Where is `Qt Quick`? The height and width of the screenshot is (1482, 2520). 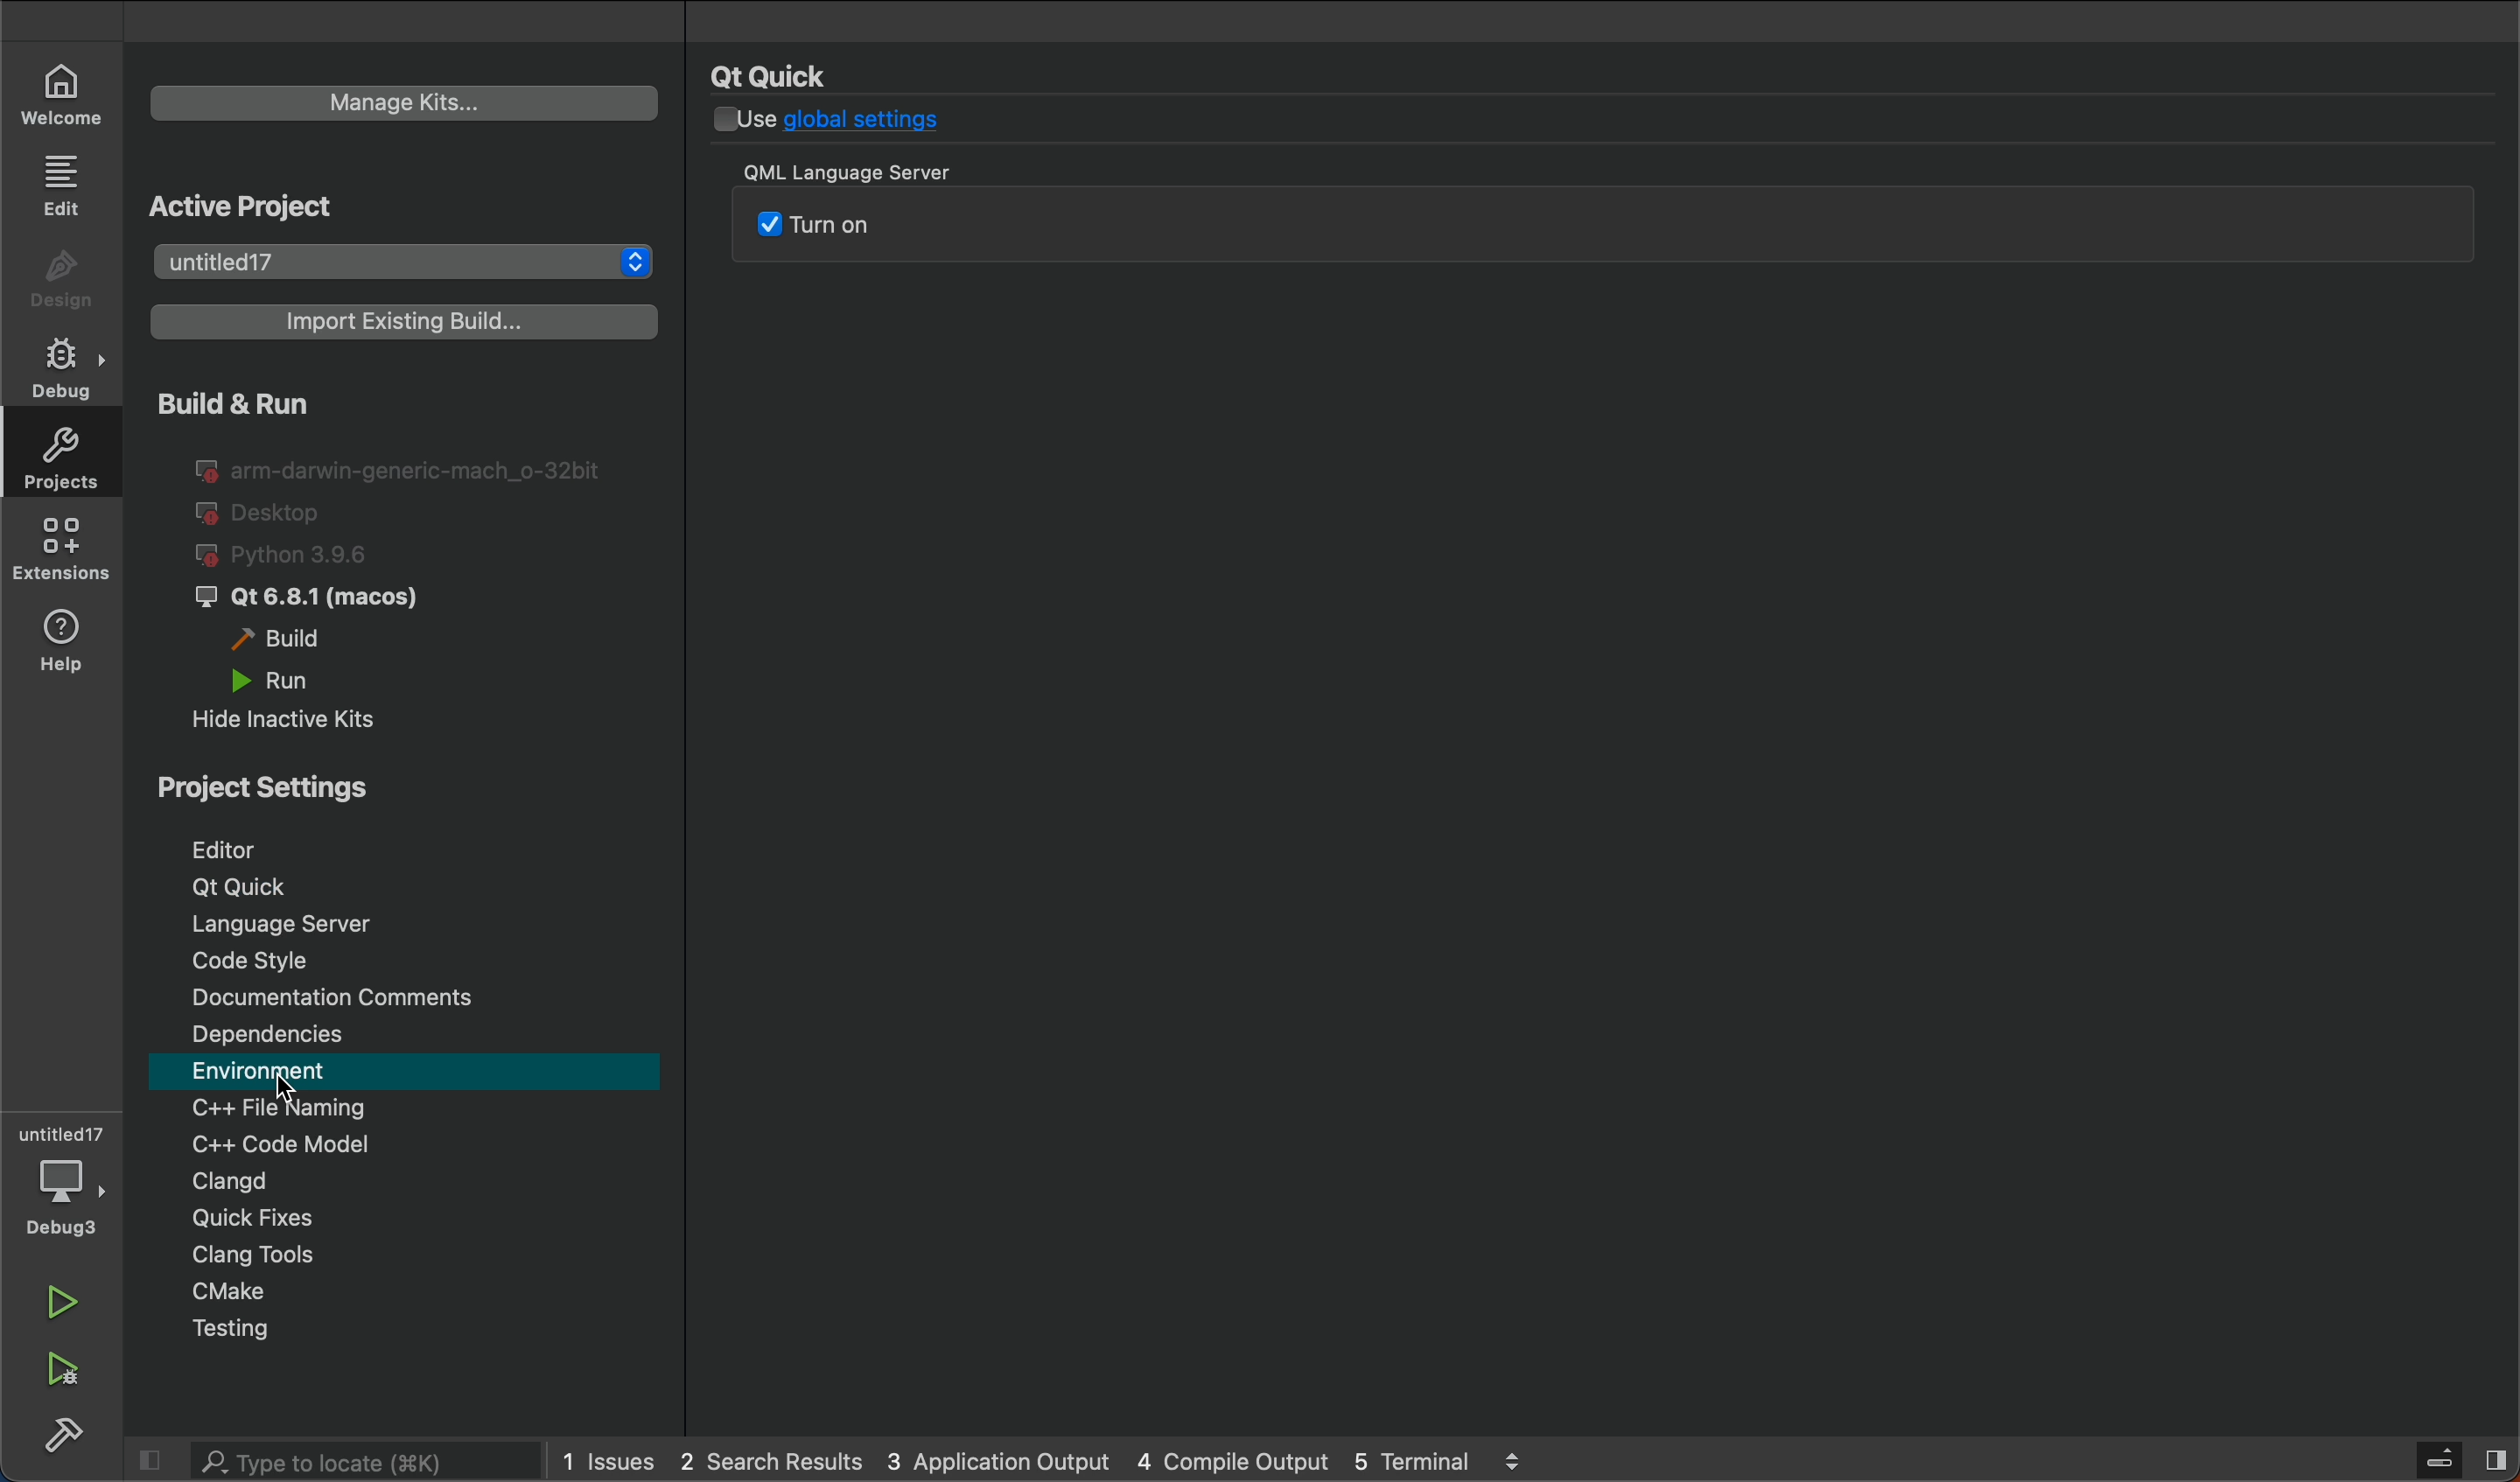
Qt Quick is located at coordinates (778, 76).